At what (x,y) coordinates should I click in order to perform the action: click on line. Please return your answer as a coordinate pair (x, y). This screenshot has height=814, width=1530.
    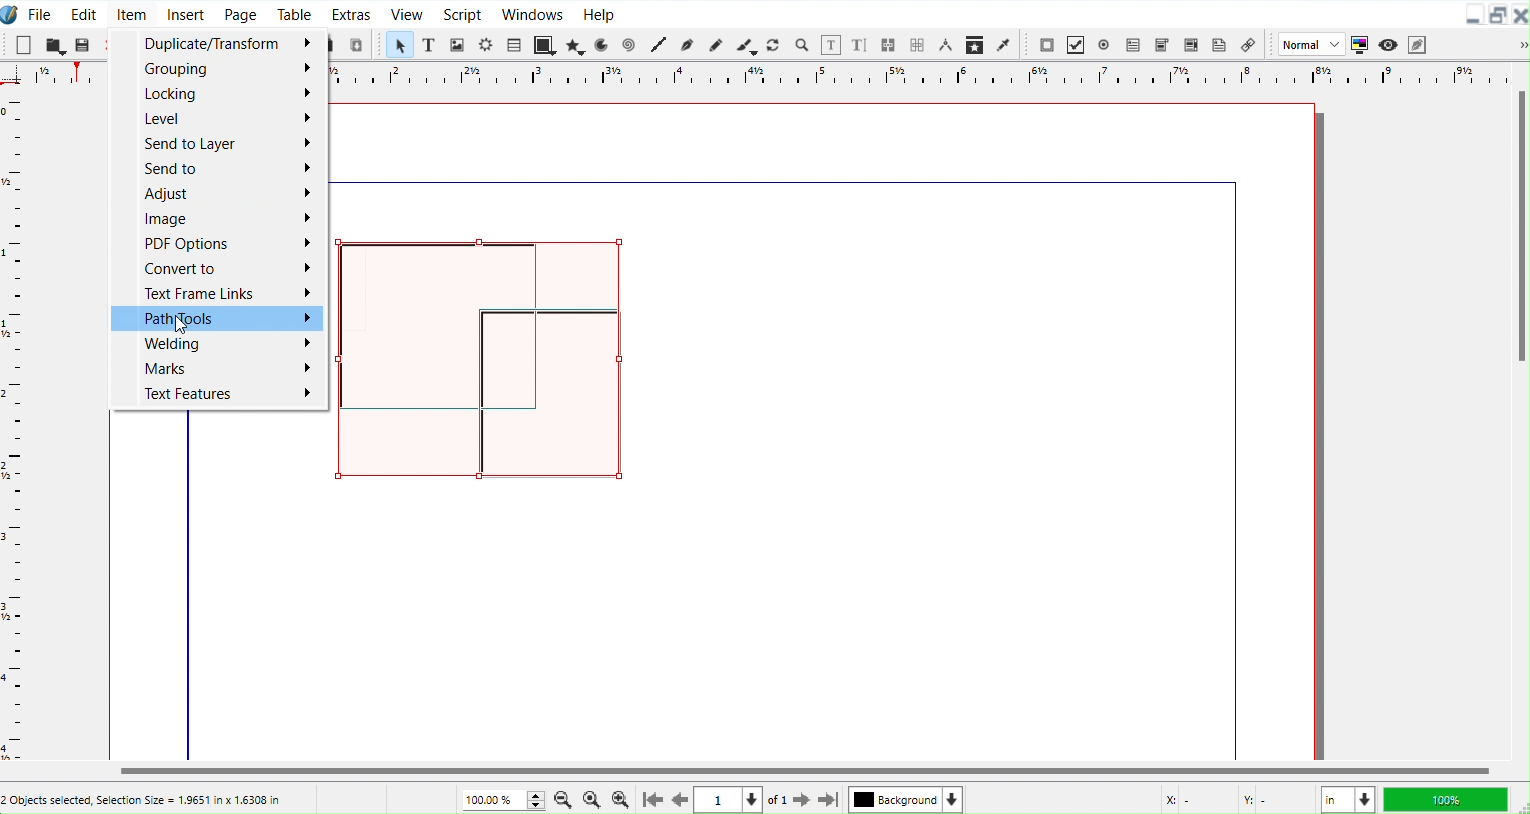
    Looking at the image, I should click on (1235, 477).